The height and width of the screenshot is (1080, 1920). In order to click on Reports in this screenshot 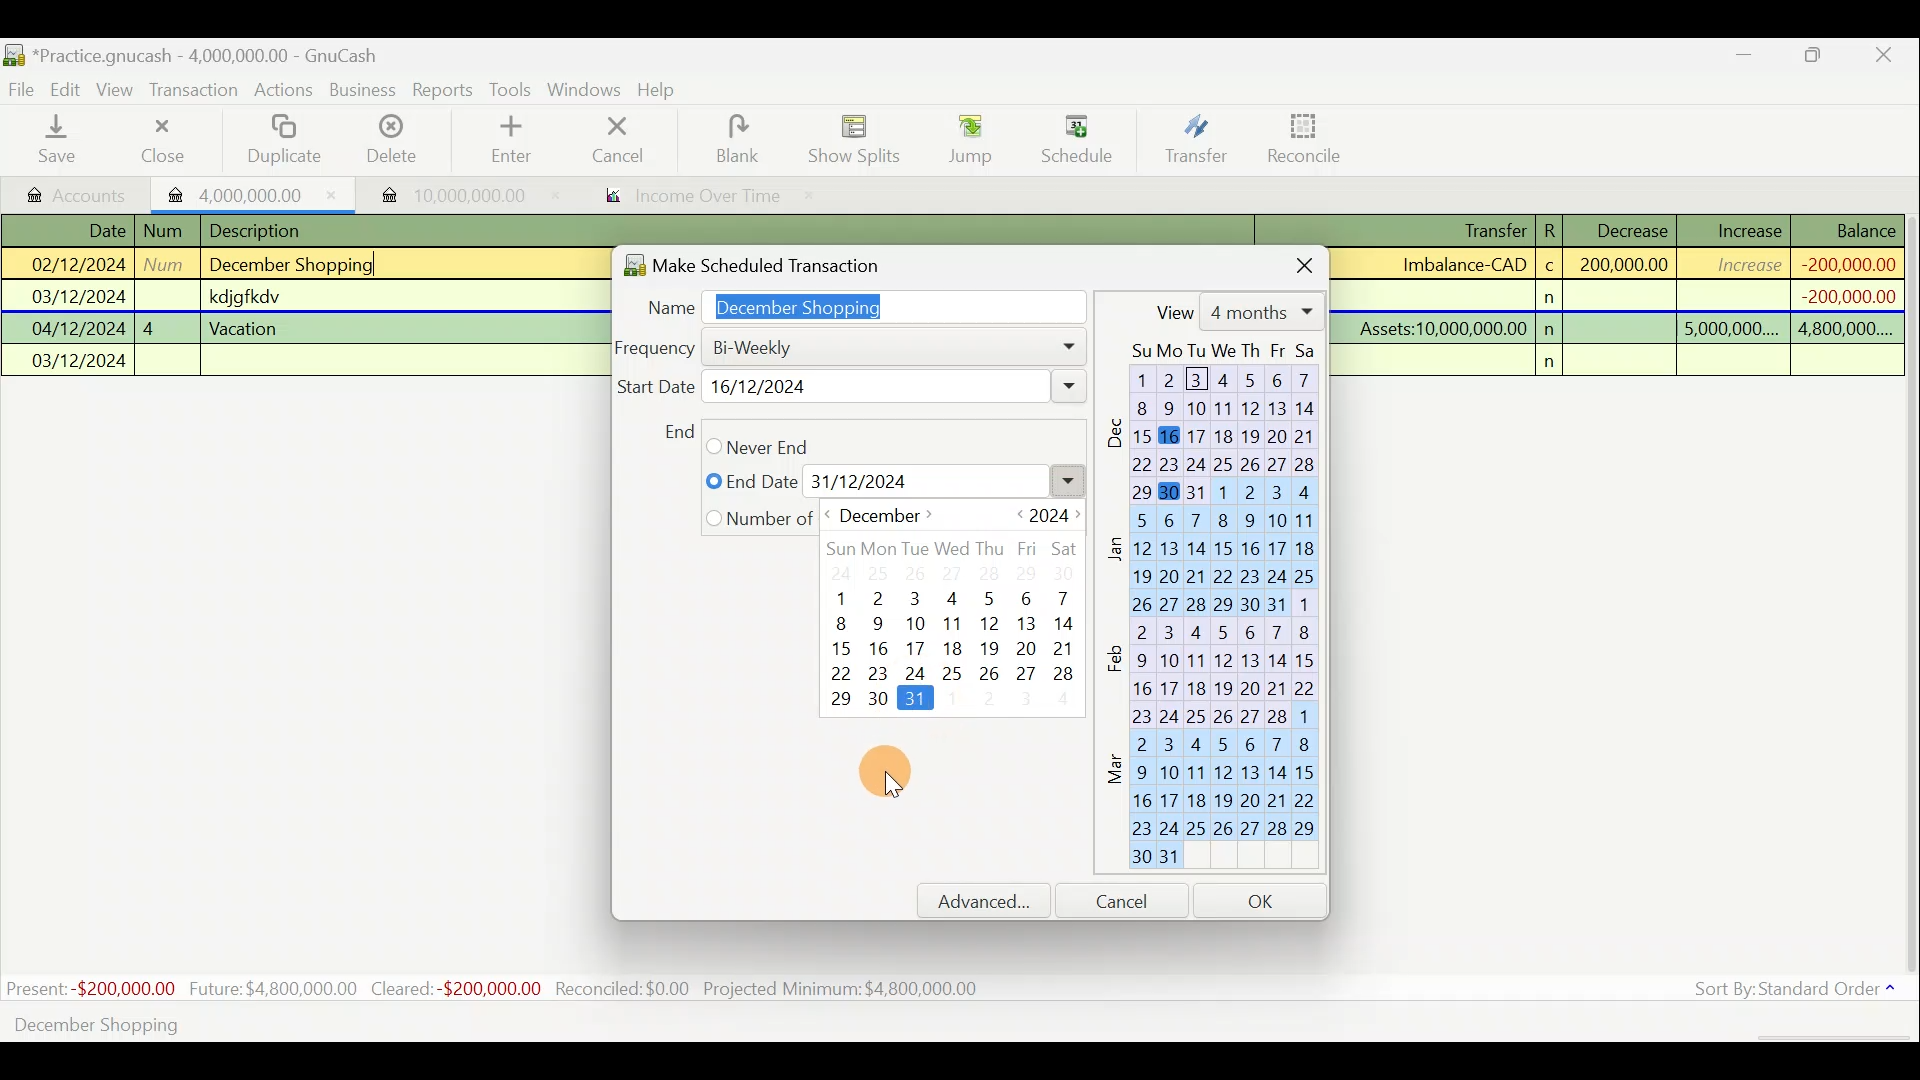, I will do `click(443, 90)`.